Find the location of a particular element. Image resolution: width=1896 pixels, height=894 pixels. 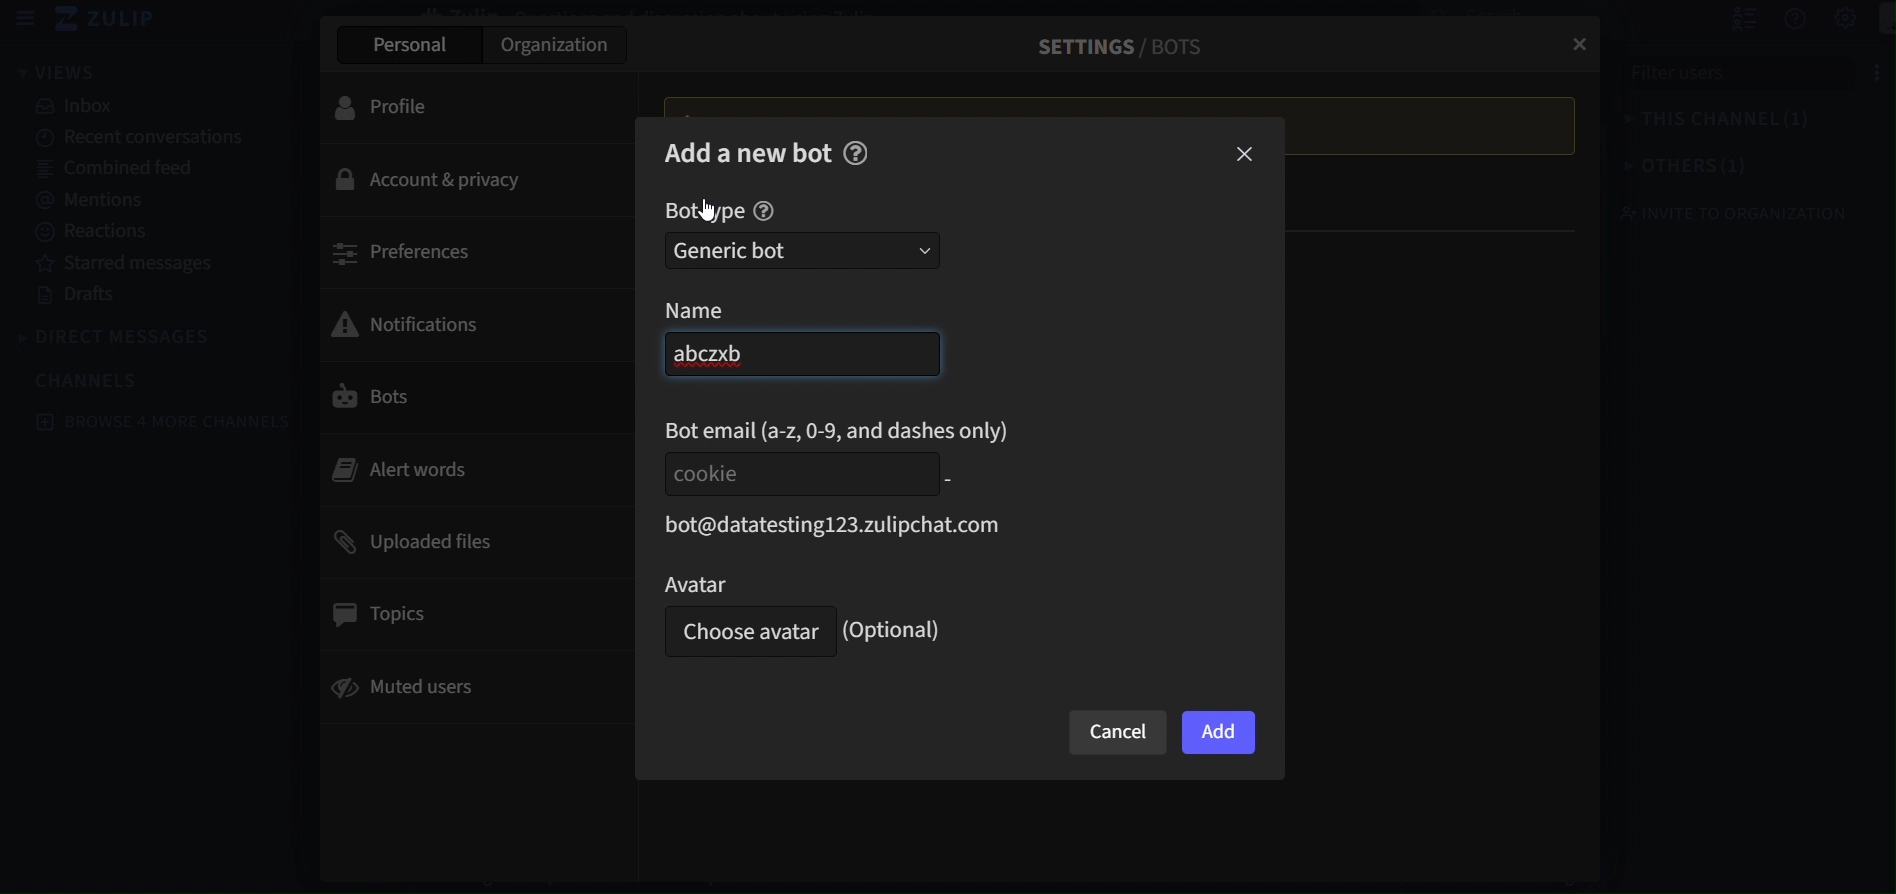

inbox is located at coordinates (149, 107).